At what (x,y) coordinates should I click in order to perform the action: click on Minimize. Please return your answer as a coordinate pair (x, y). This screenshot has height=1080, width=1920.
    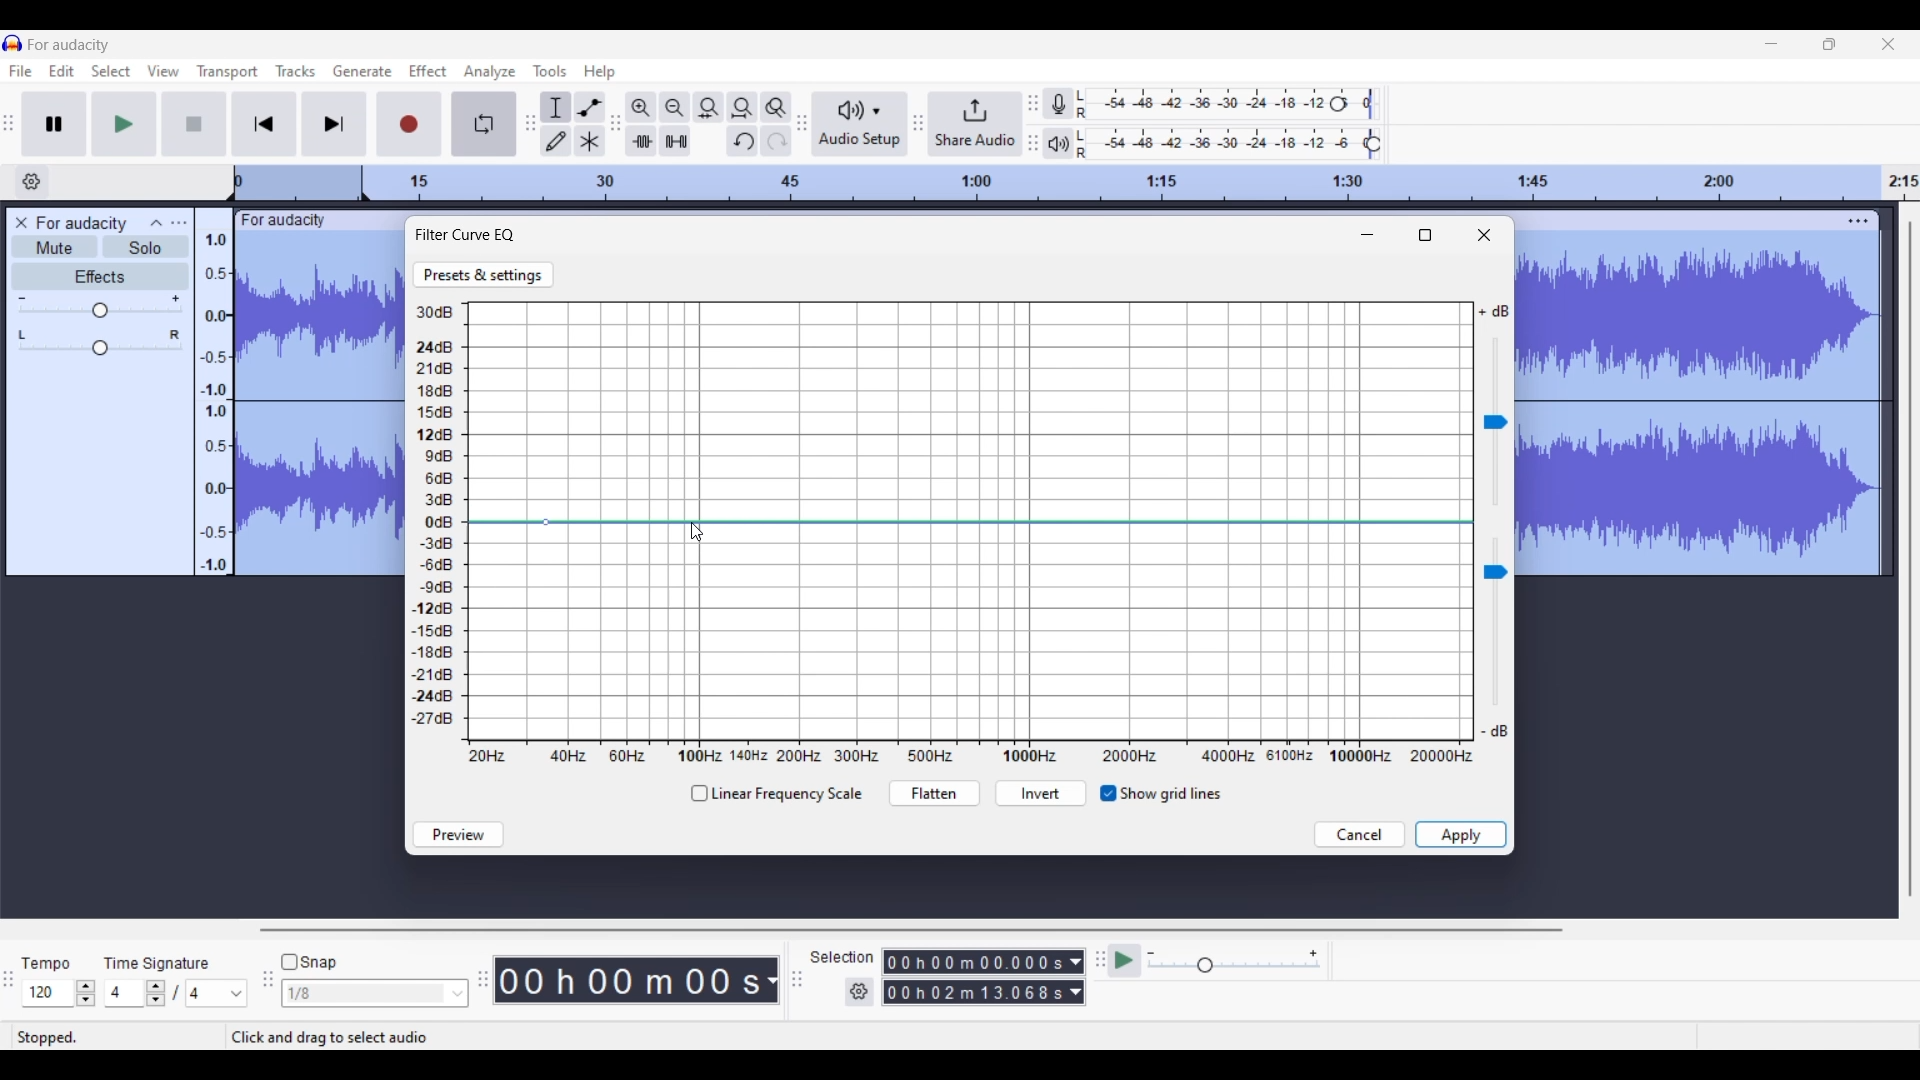
    Looking at the image, I should click on (1770, 43).